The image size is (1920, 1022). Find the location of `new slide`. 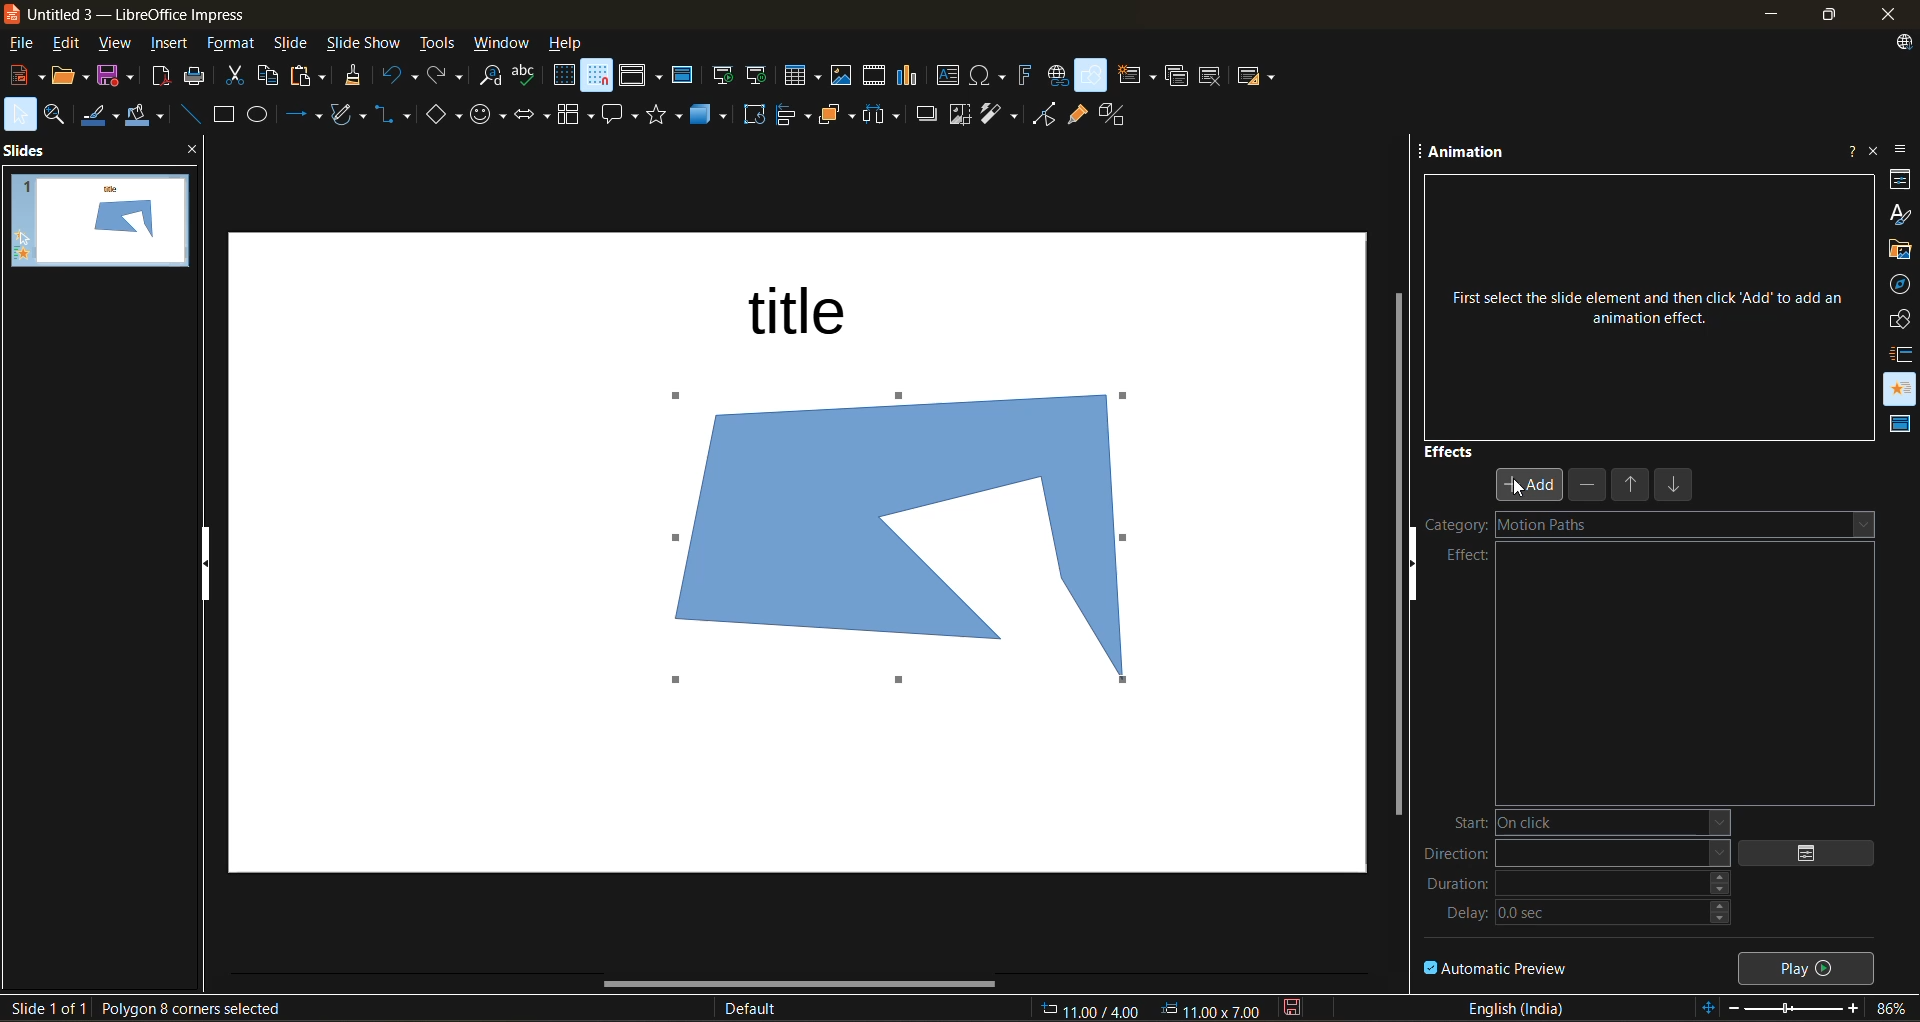

new slide is located at coordinates (1134, 75).